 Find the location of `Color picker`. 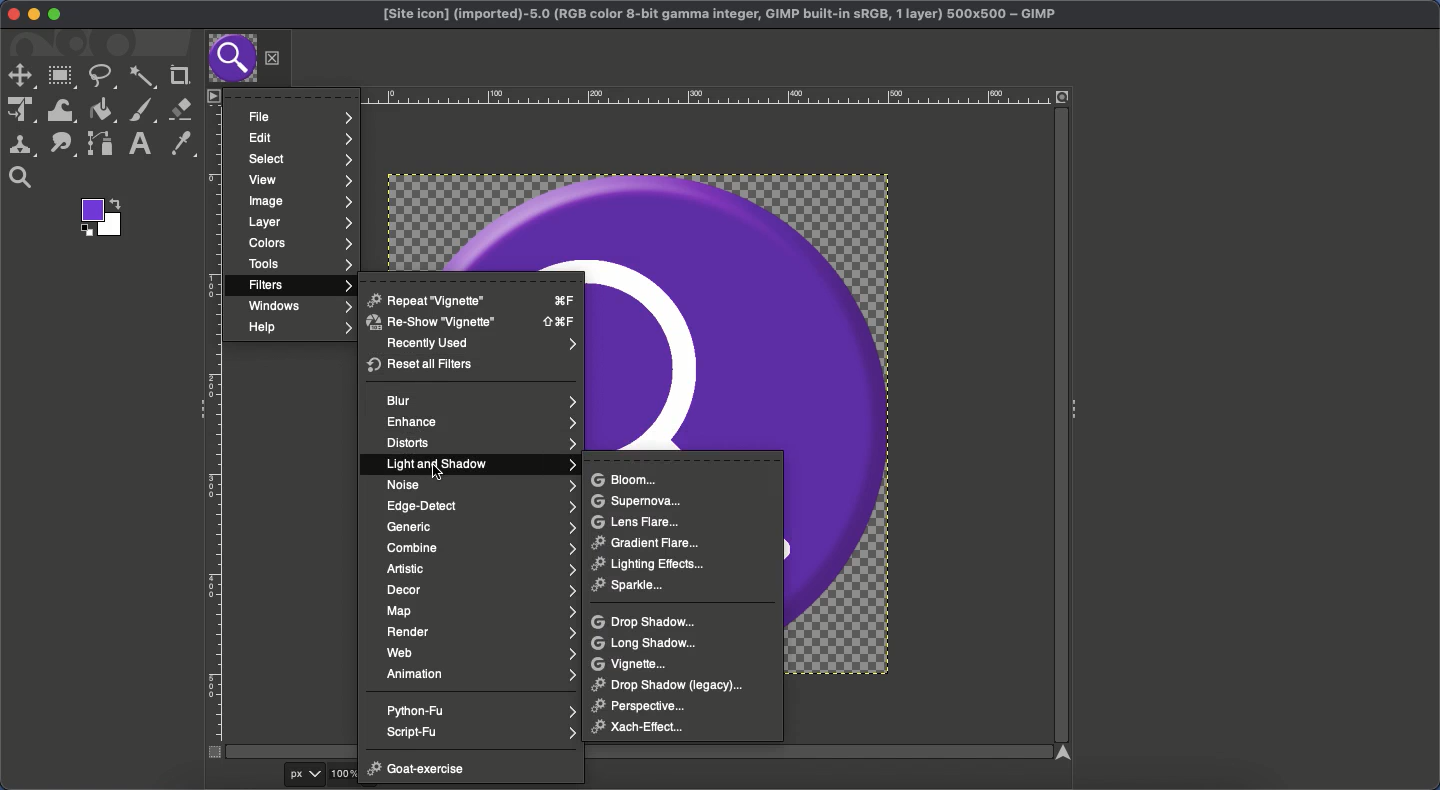

Color picker is located at coordinates (179, 144).